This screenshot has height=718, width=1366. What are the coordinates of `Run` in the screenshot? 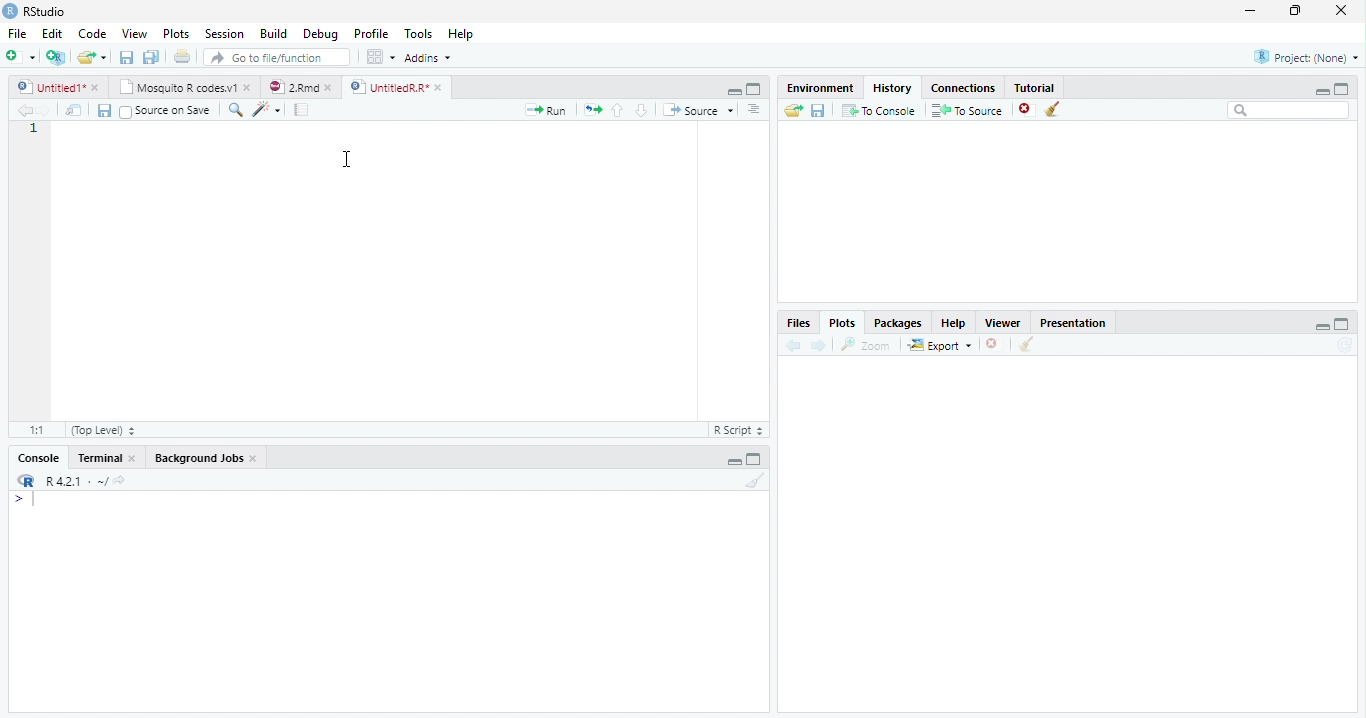 It's located at (542, 111).